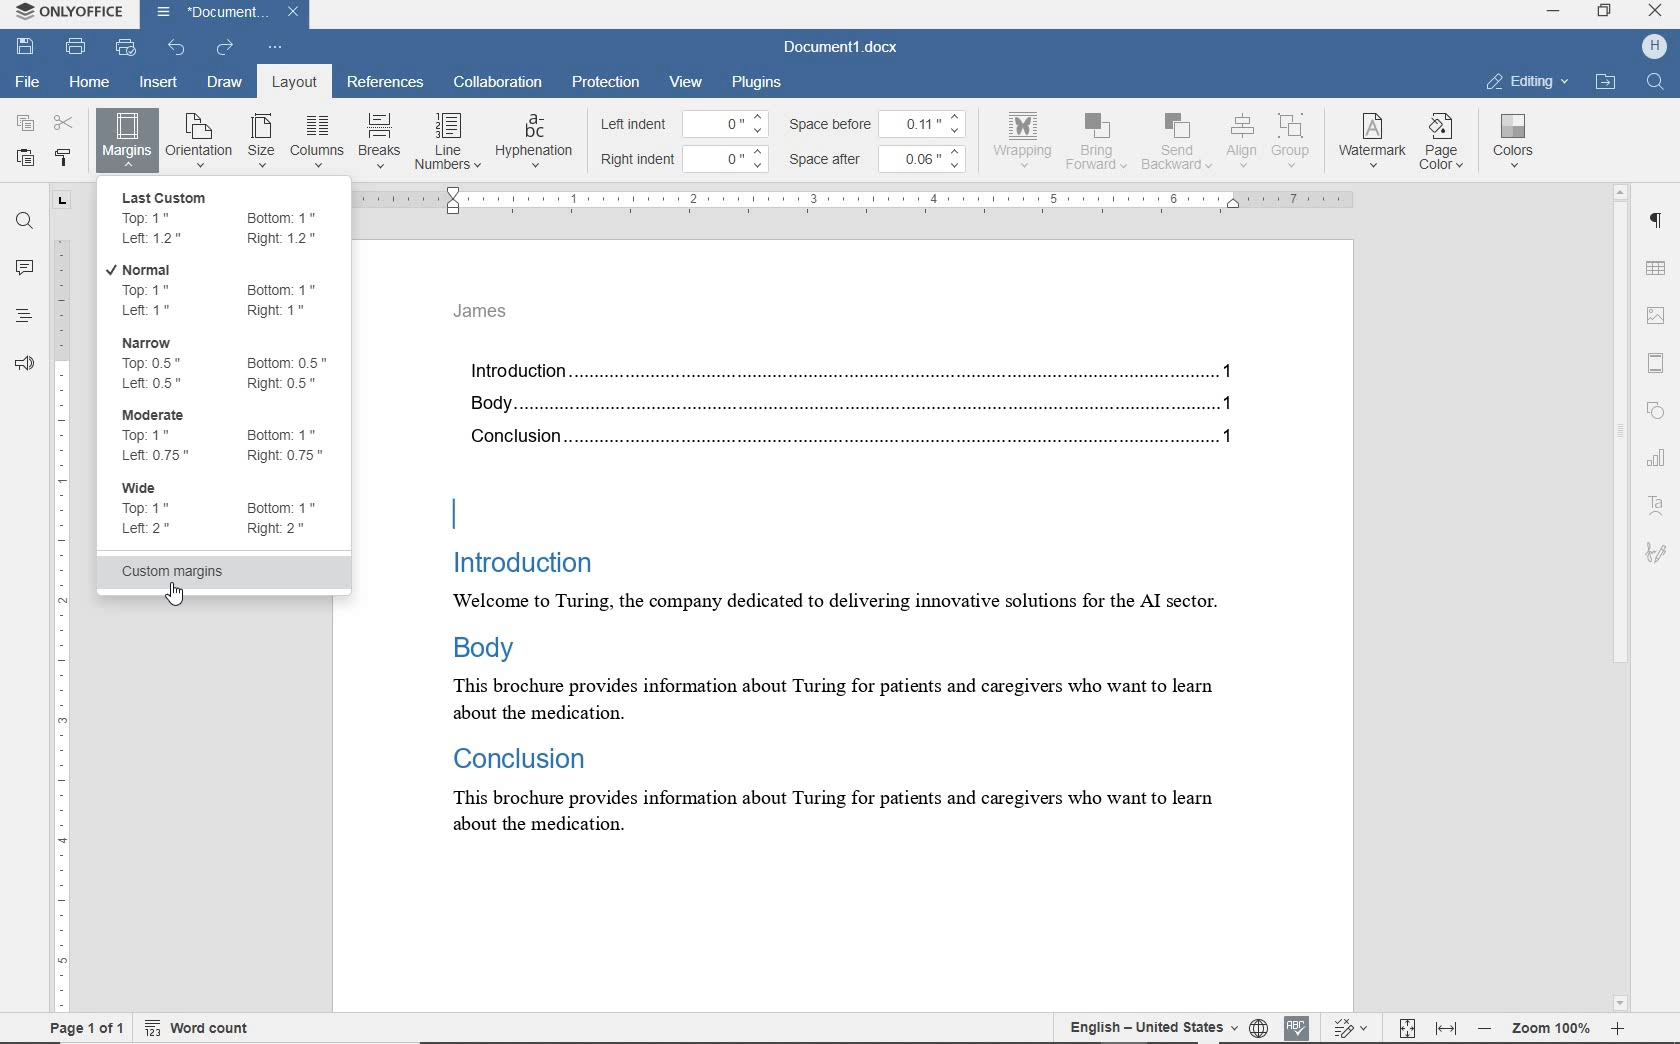  What do you see at coordinates (1445, 144) in the screenshot?
I see `page color` at bounding box center [1445, 144].